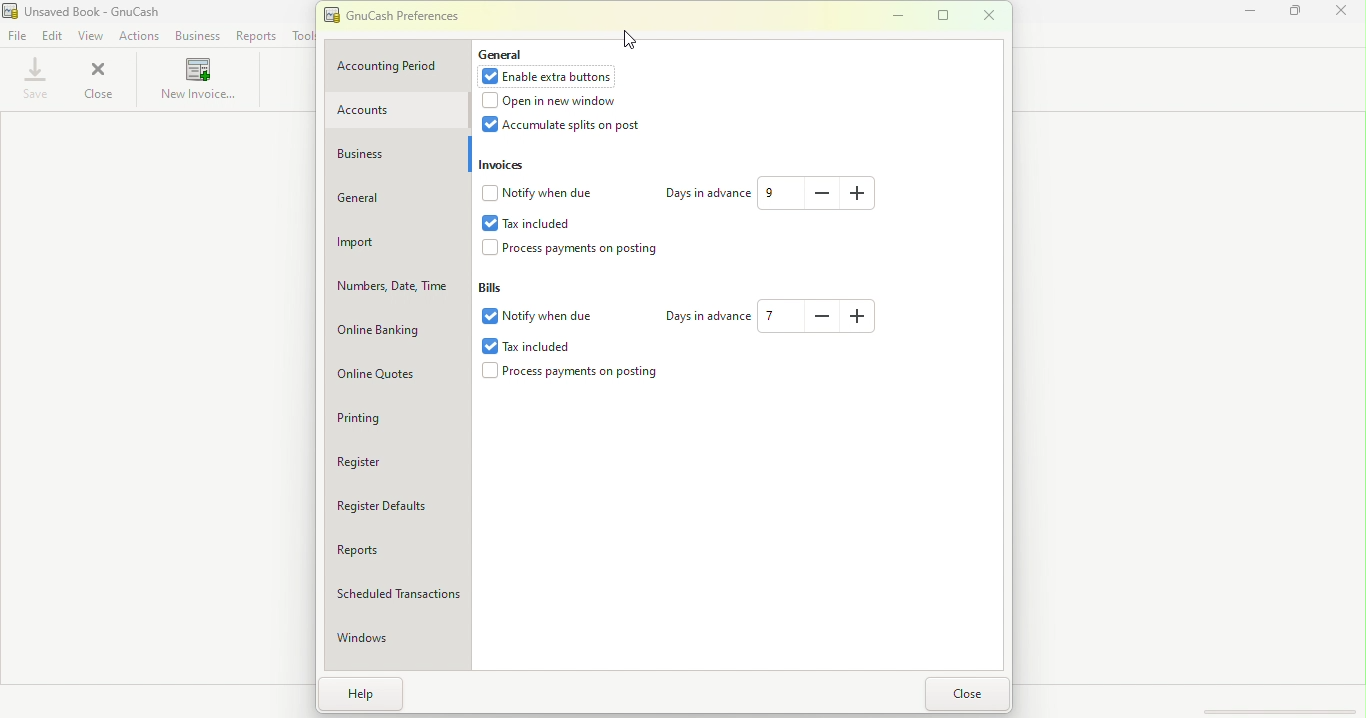 The height and width of the screenshot is (718, 1366). Describe the element at coordinates (546, 100) in the screenshot. I see `Open in new window` at that location.